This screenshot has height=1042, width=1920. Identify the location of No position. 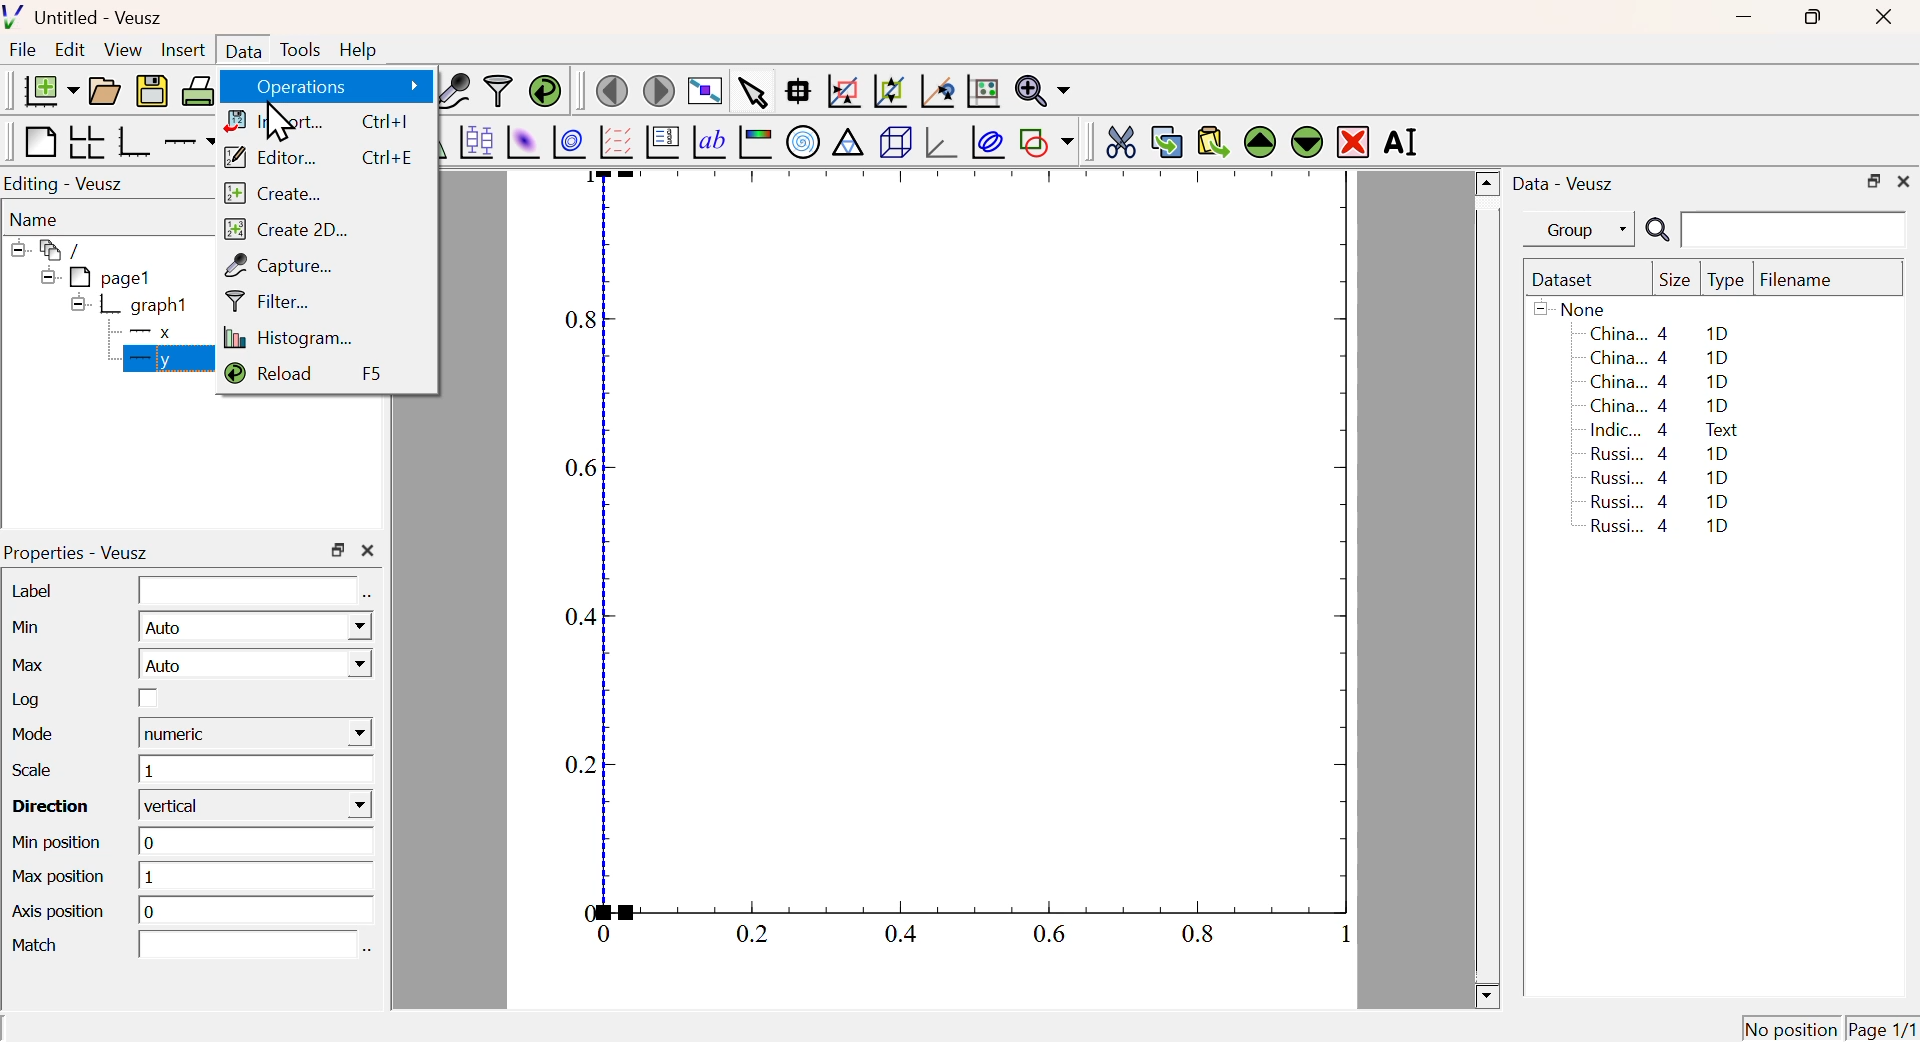
(1791, 1026).